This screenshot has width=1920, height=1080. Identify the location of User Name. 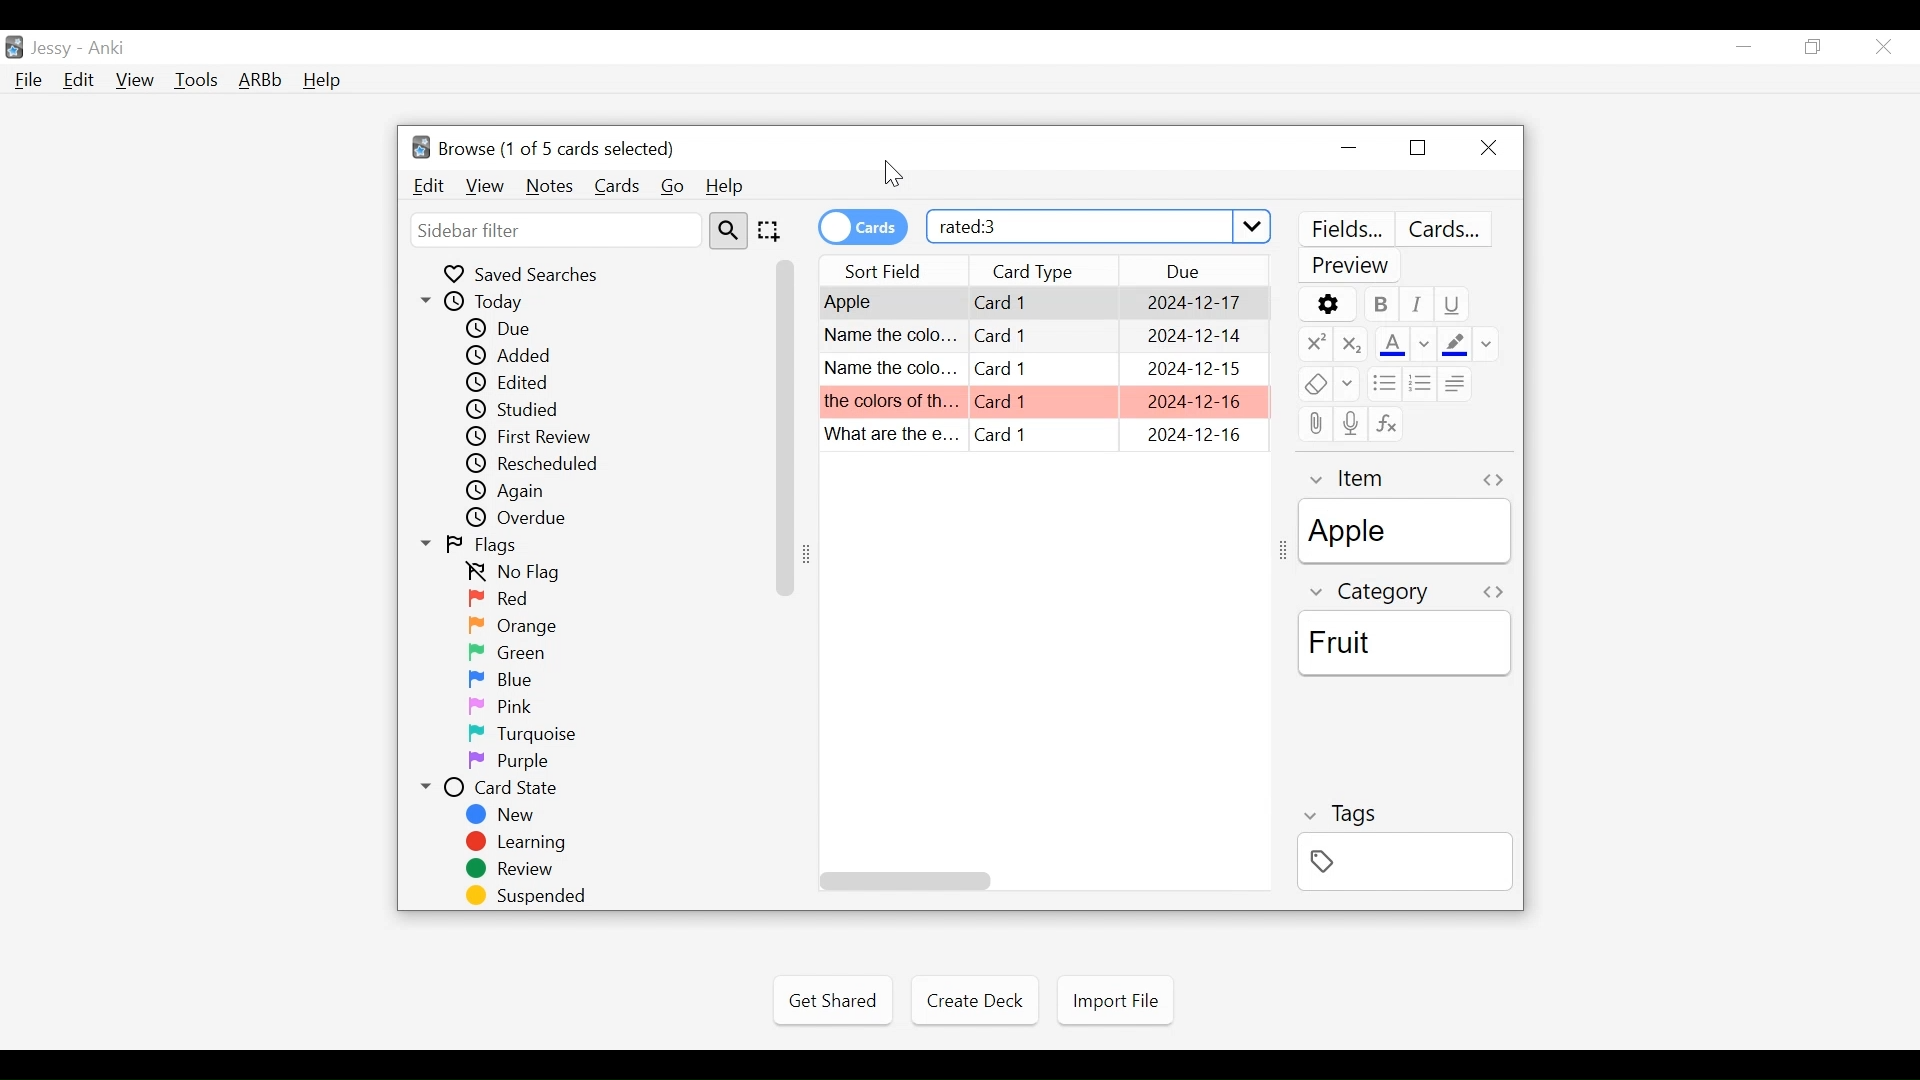
(52, 49).